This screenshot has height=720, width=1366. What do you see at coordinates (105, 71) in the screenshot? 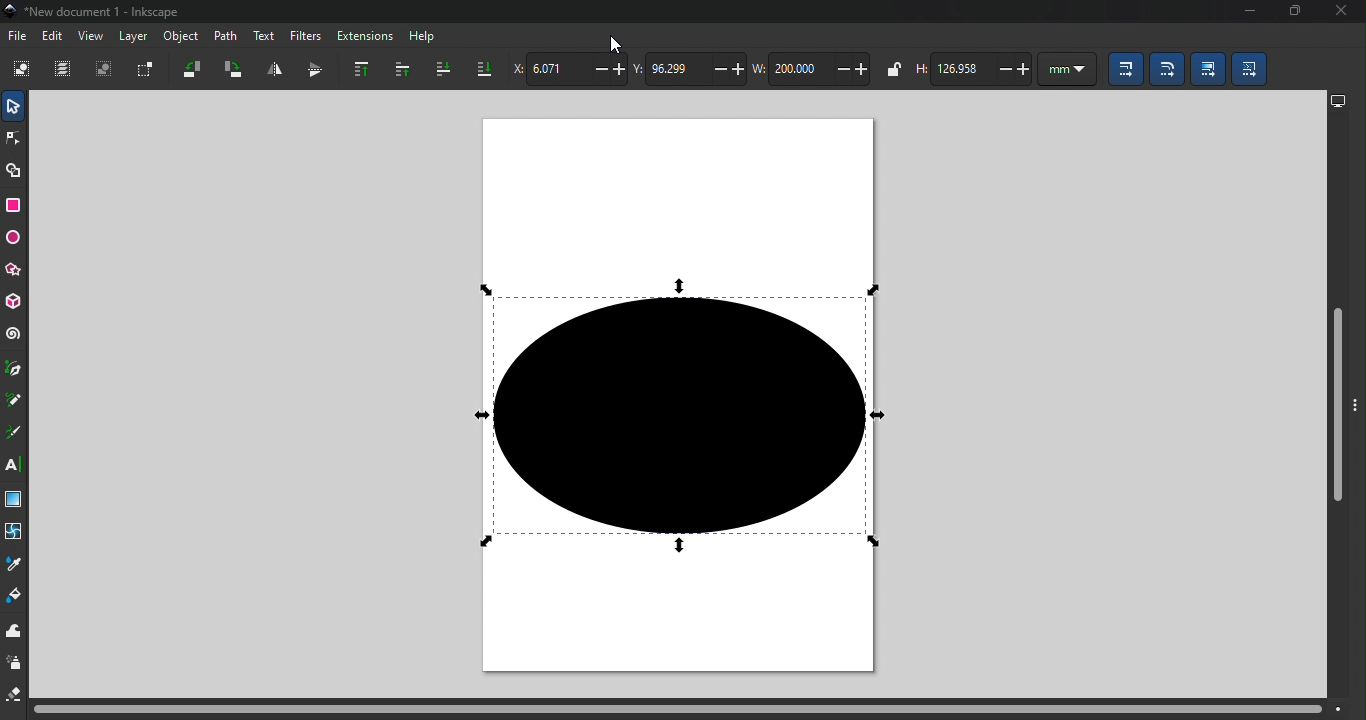
I see `Deselect all selected objects` at bounding box center [105, 71].